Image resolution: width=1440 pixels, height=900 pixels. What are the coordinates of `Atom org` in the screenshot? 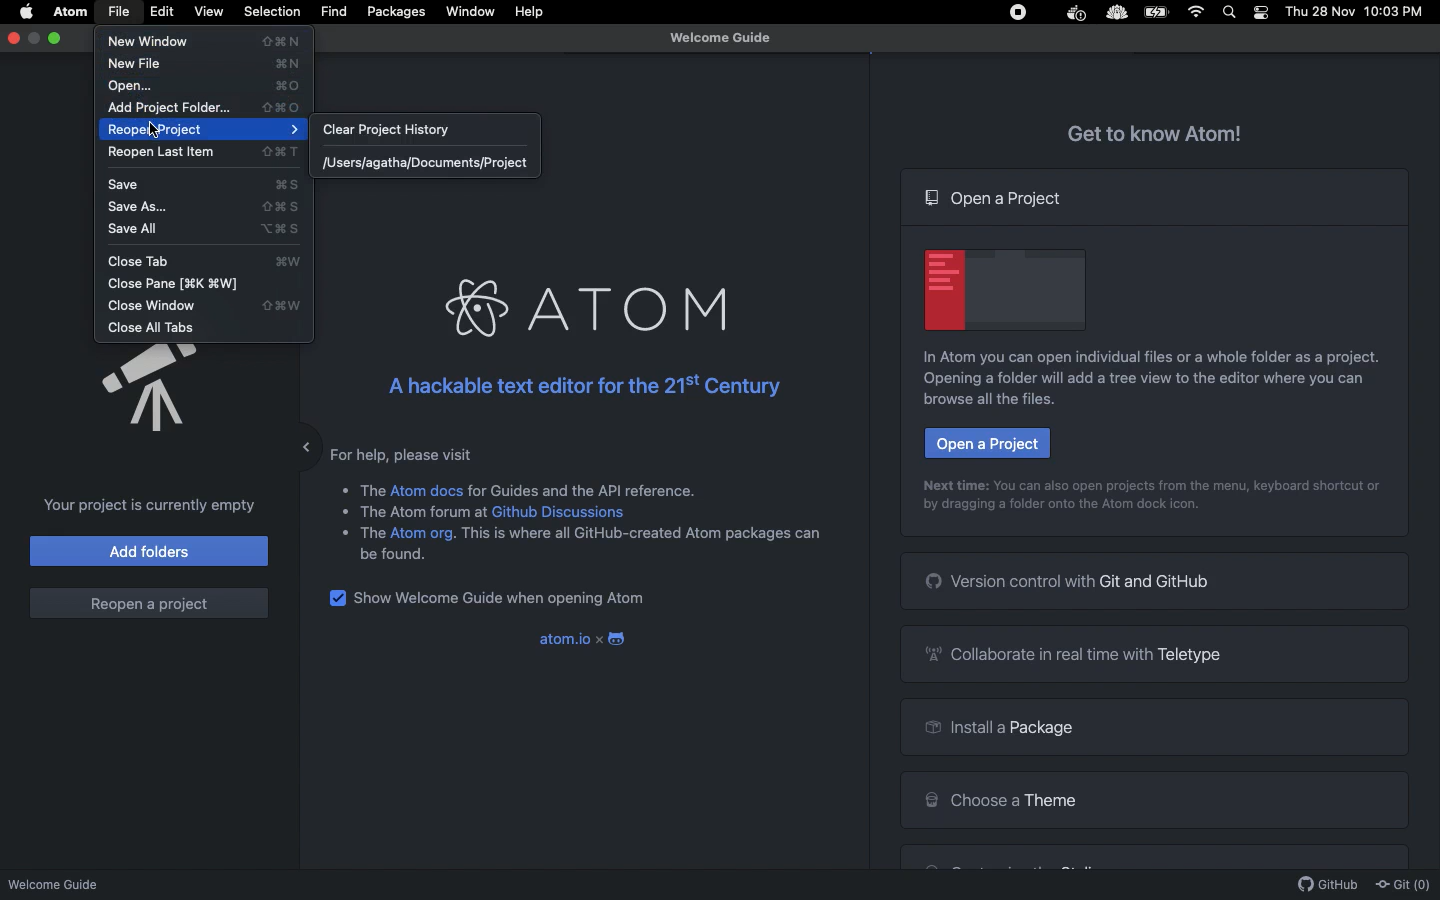 It's located at (423, 536).